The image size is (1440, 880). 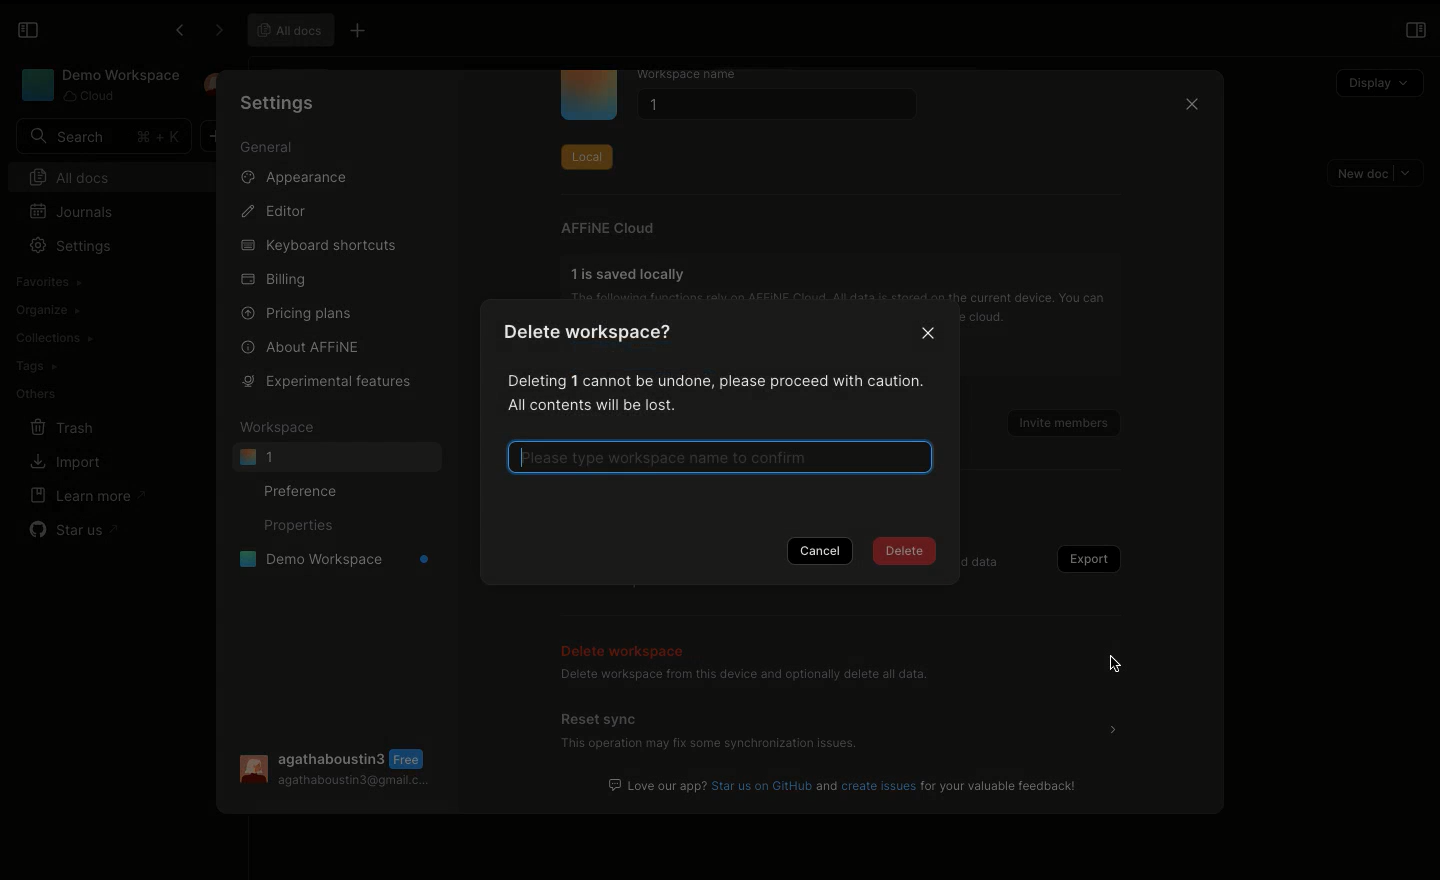 I want to click on Tags, so click(x=36, y=366).